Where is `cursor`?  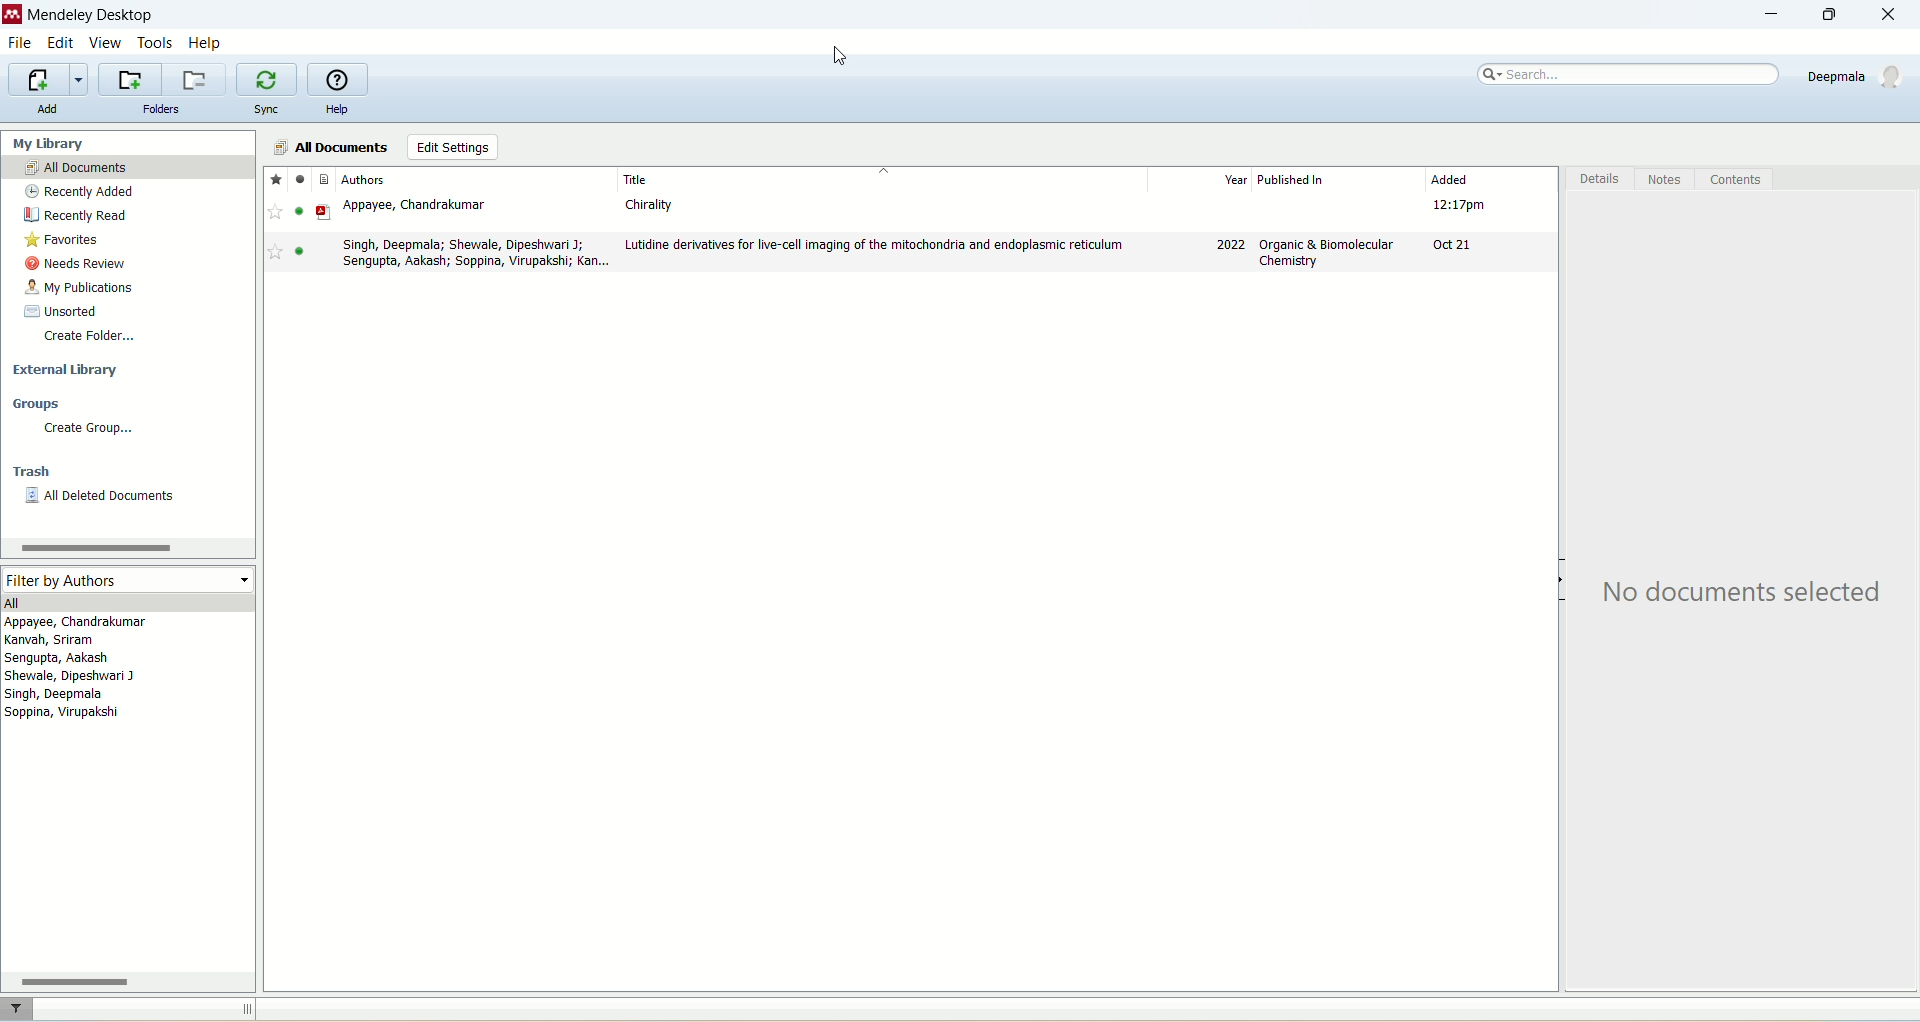
cursor is located at coordinates (839, 56).